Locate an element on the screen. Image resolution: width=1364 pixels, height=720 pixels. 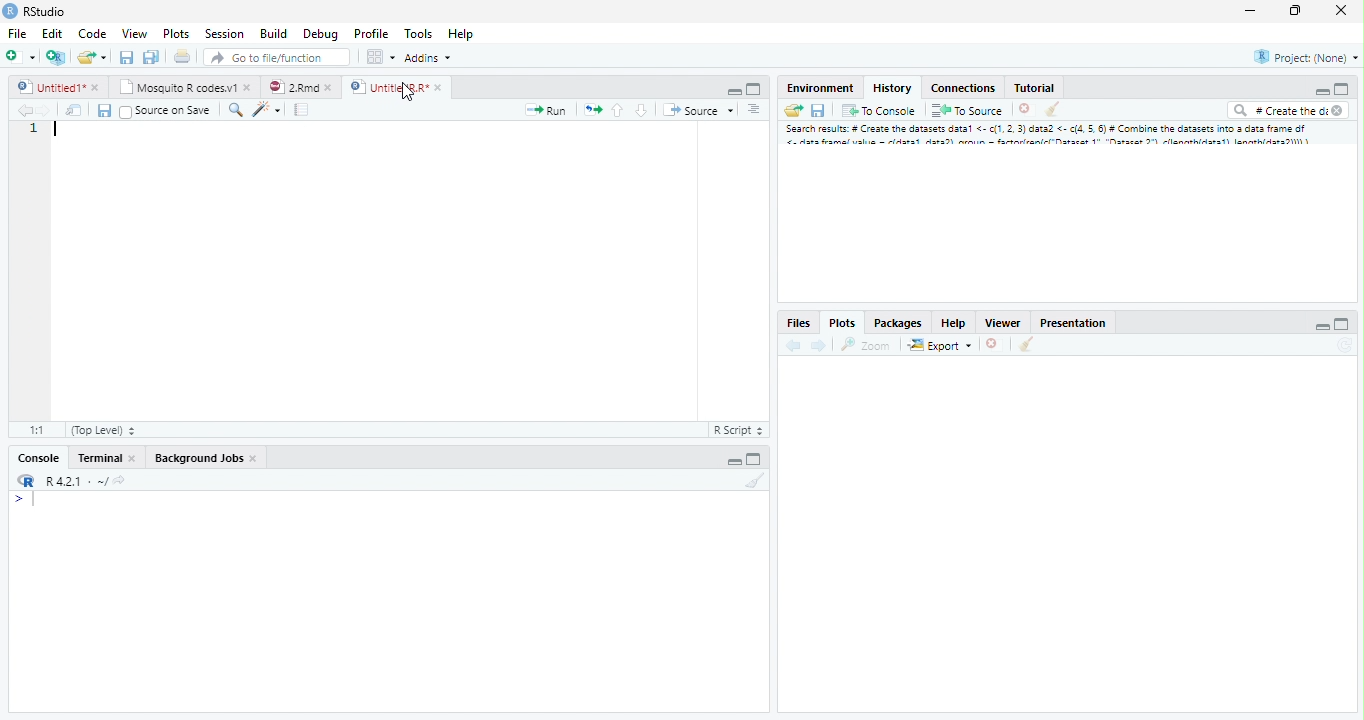
Zoom is located at coordinates (235, 112).